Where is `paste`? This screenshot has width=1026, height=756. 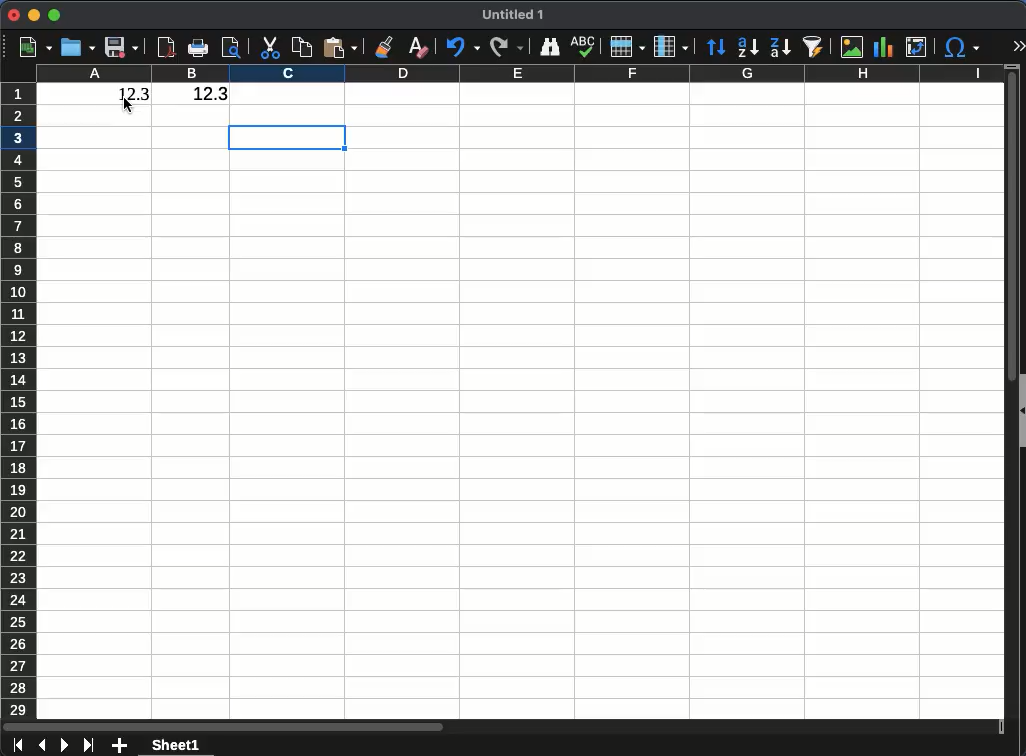
paste is located at coordinates (338, 48).